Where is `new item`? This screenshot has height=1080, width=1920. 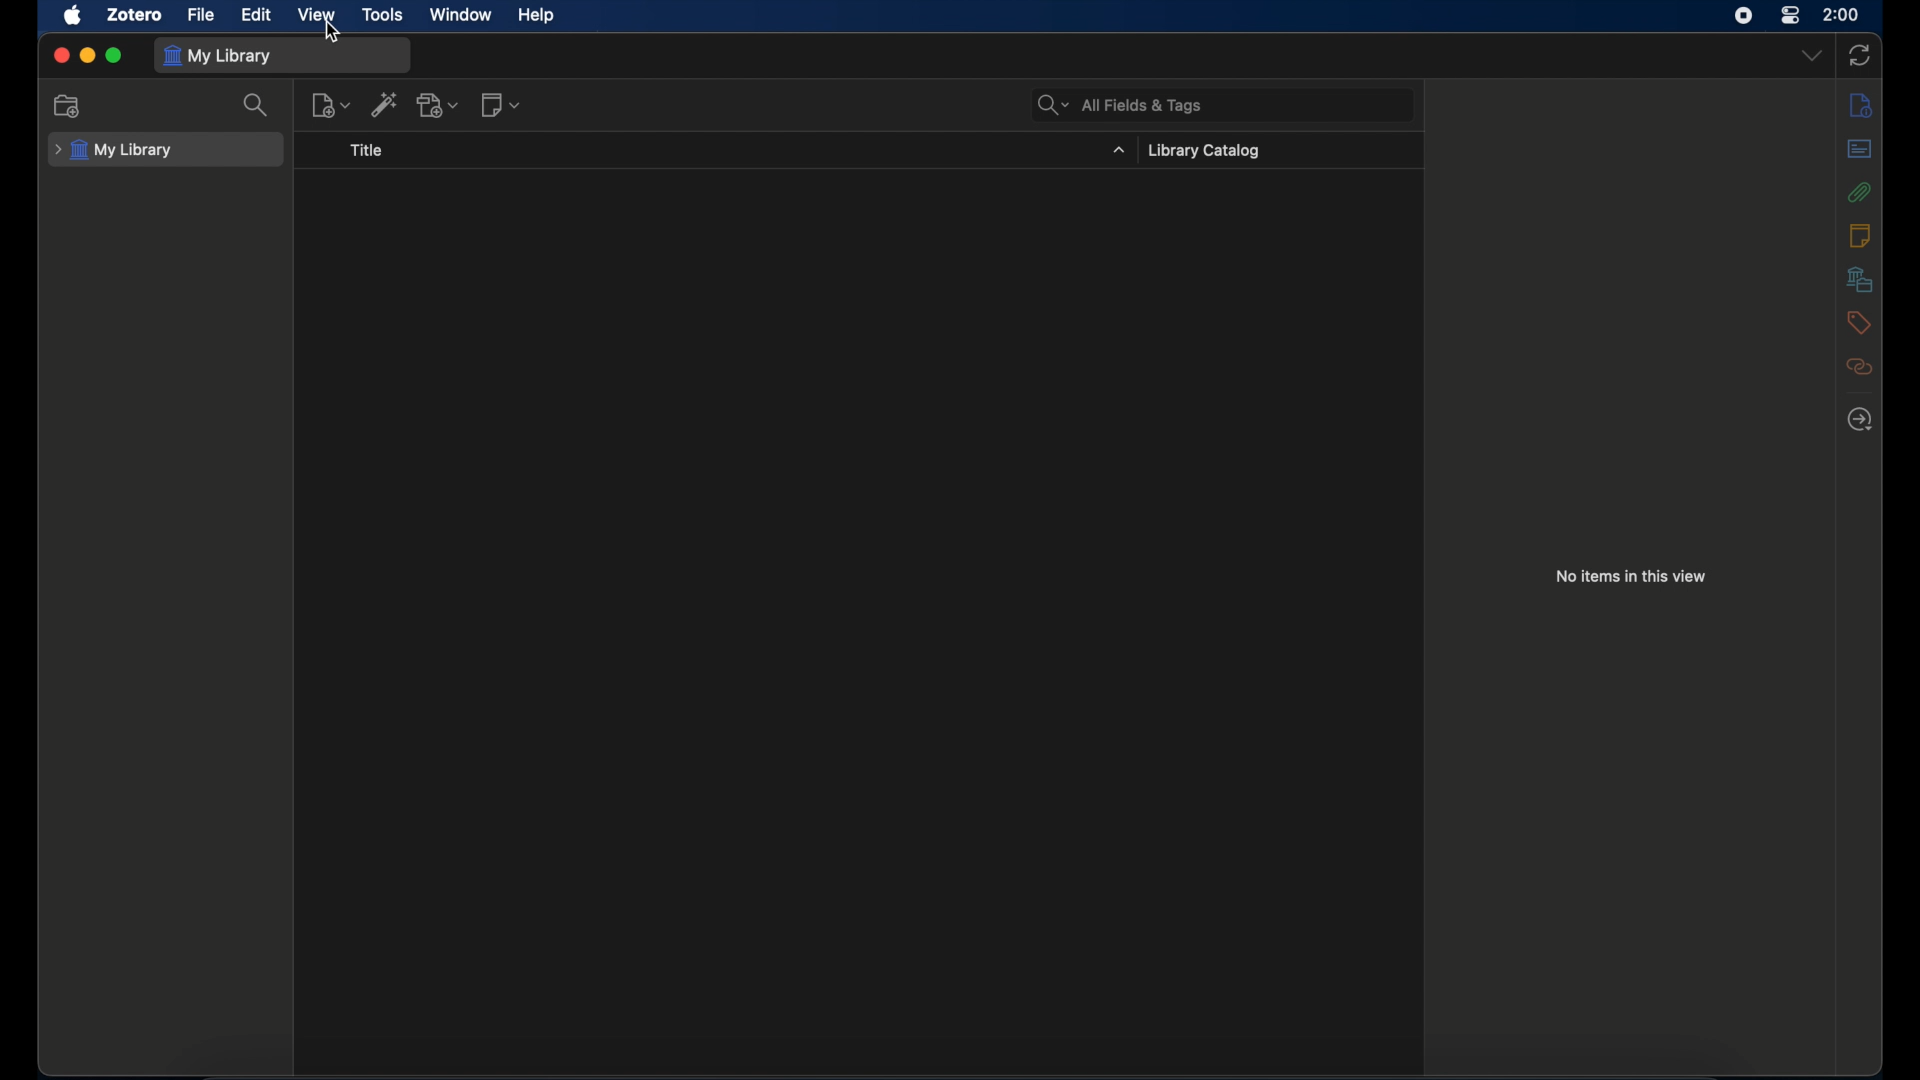
new item is located at coordinates (331, 103).